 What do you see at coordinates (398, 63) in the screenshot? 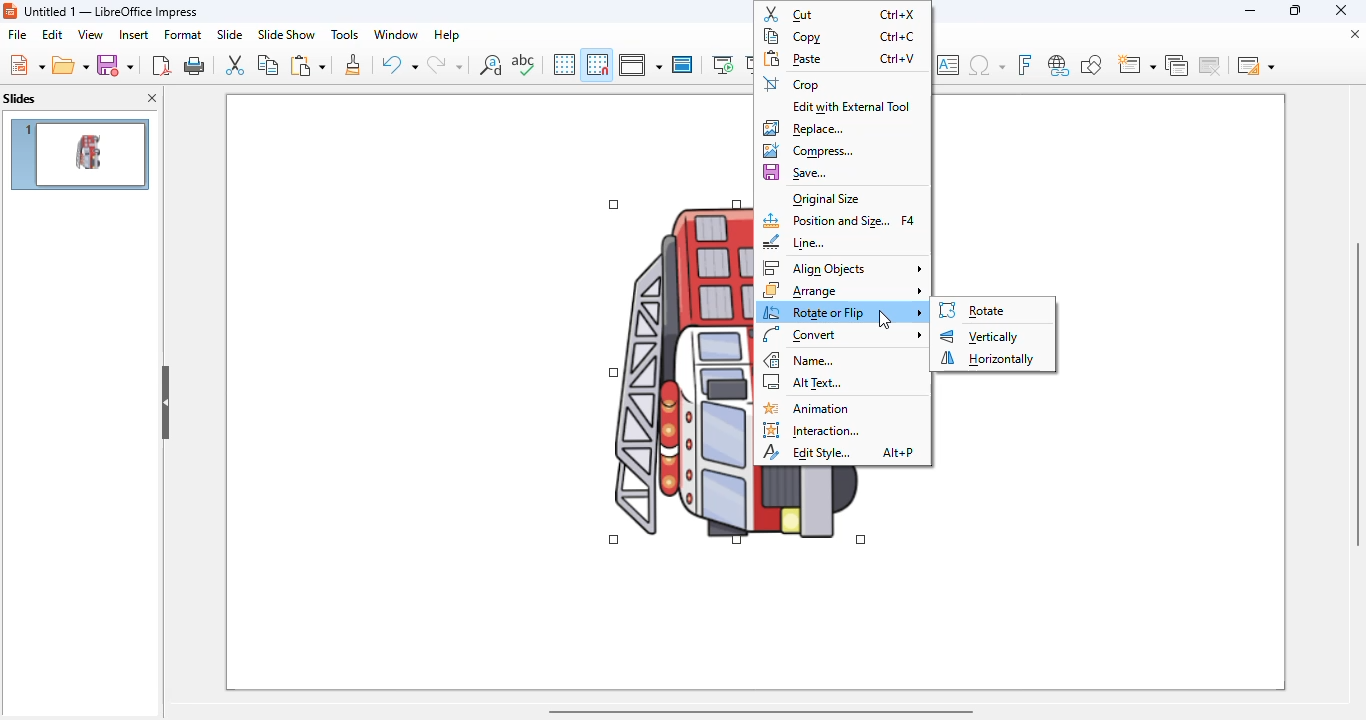
I see `undo` at bounding box center [398, 63].